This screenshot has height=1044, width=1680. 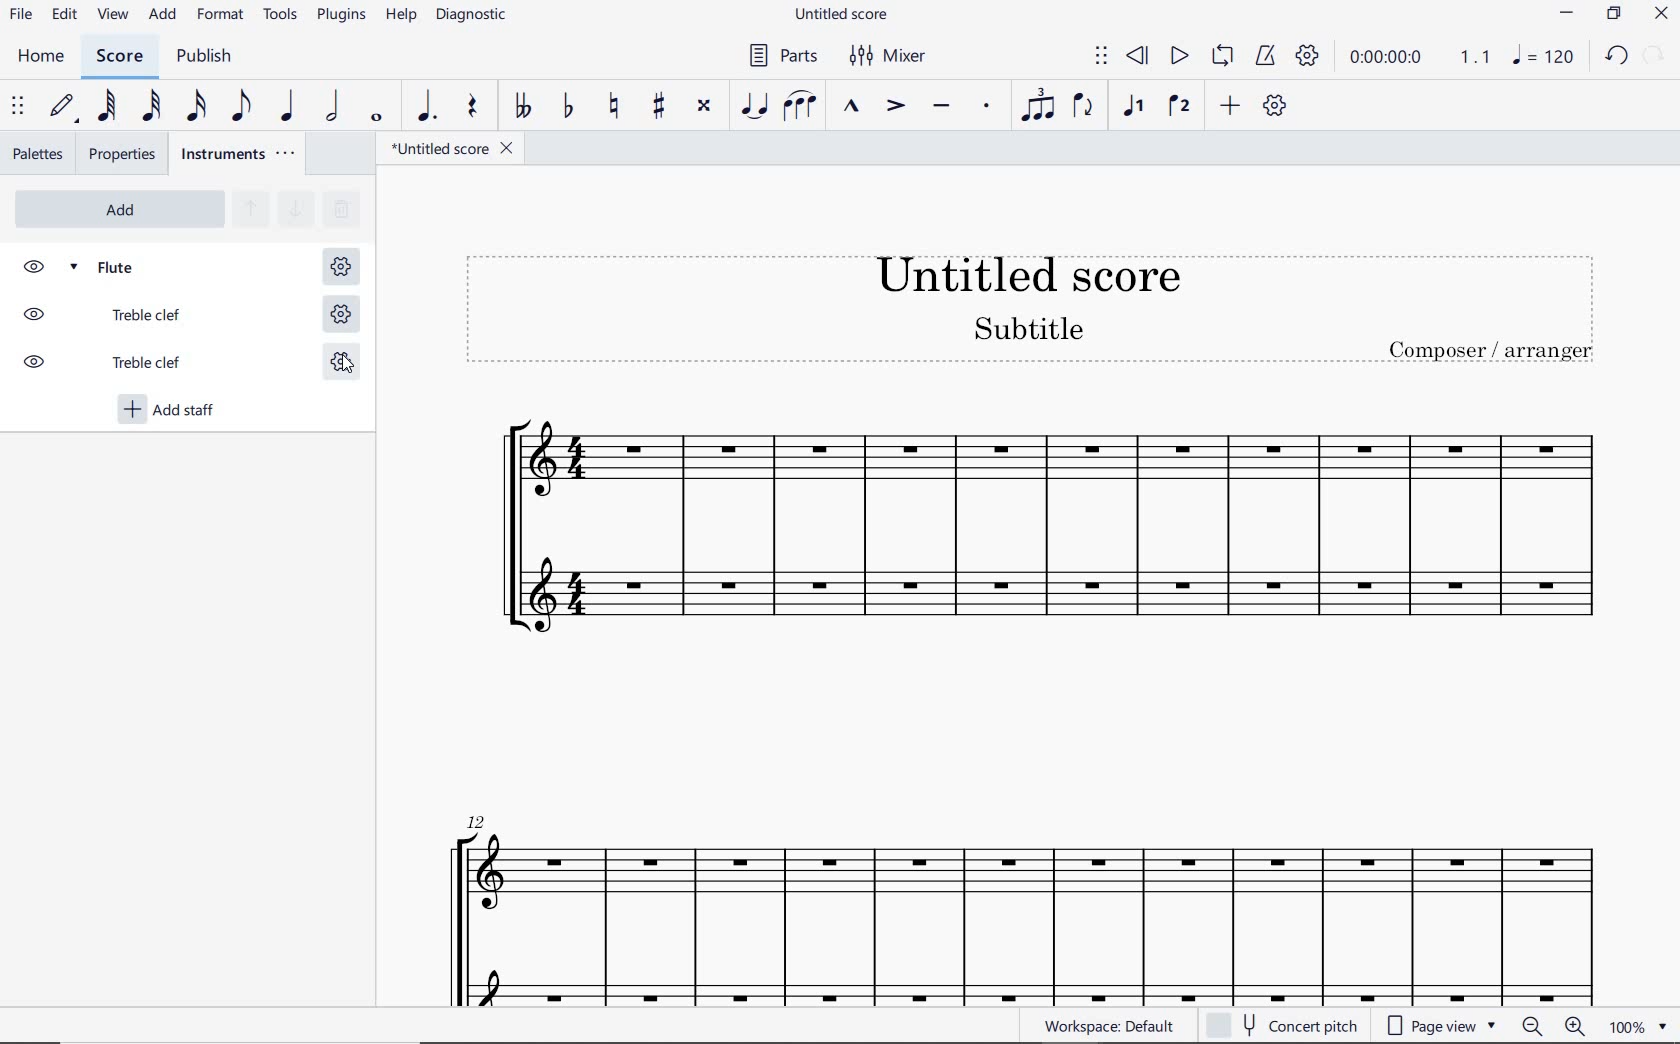 What do you see at coordinates (784, 56) in the screenshot?
I see `PARTS` at bounding box center [784, 56].